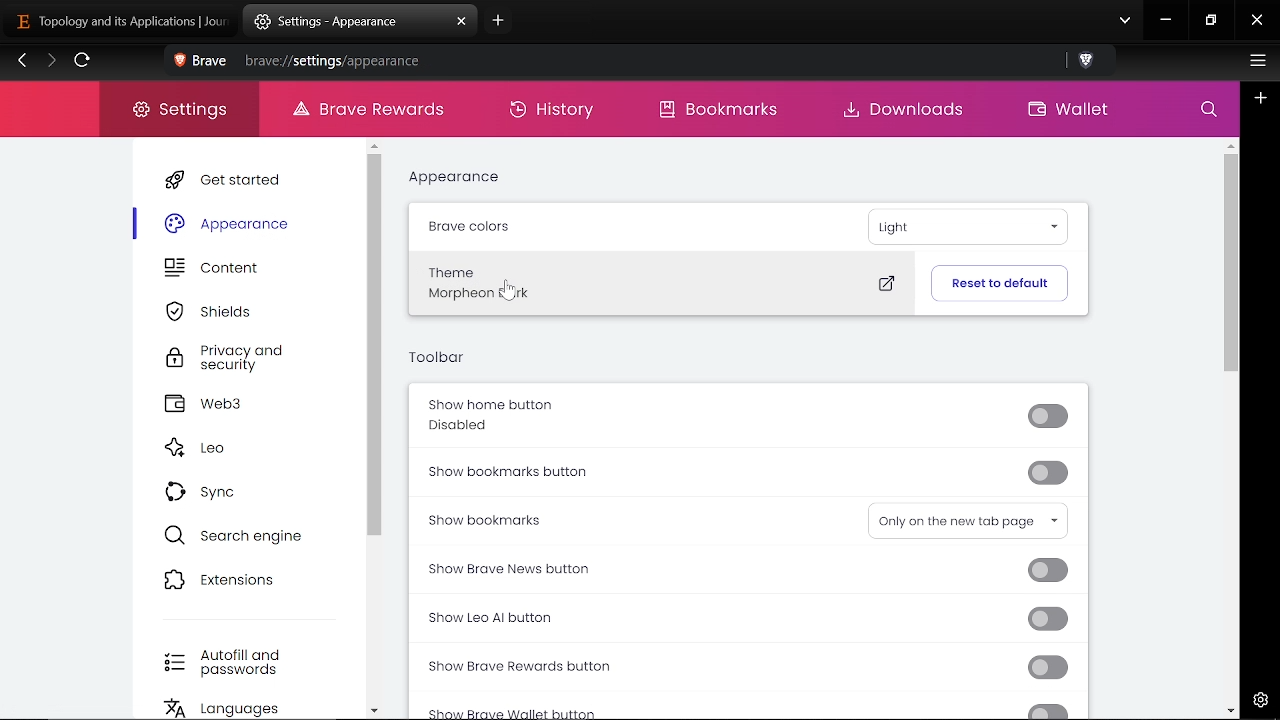  Describe the element at coordinates (1166, 22) in the screenshot. I see `Minimize` at that location.